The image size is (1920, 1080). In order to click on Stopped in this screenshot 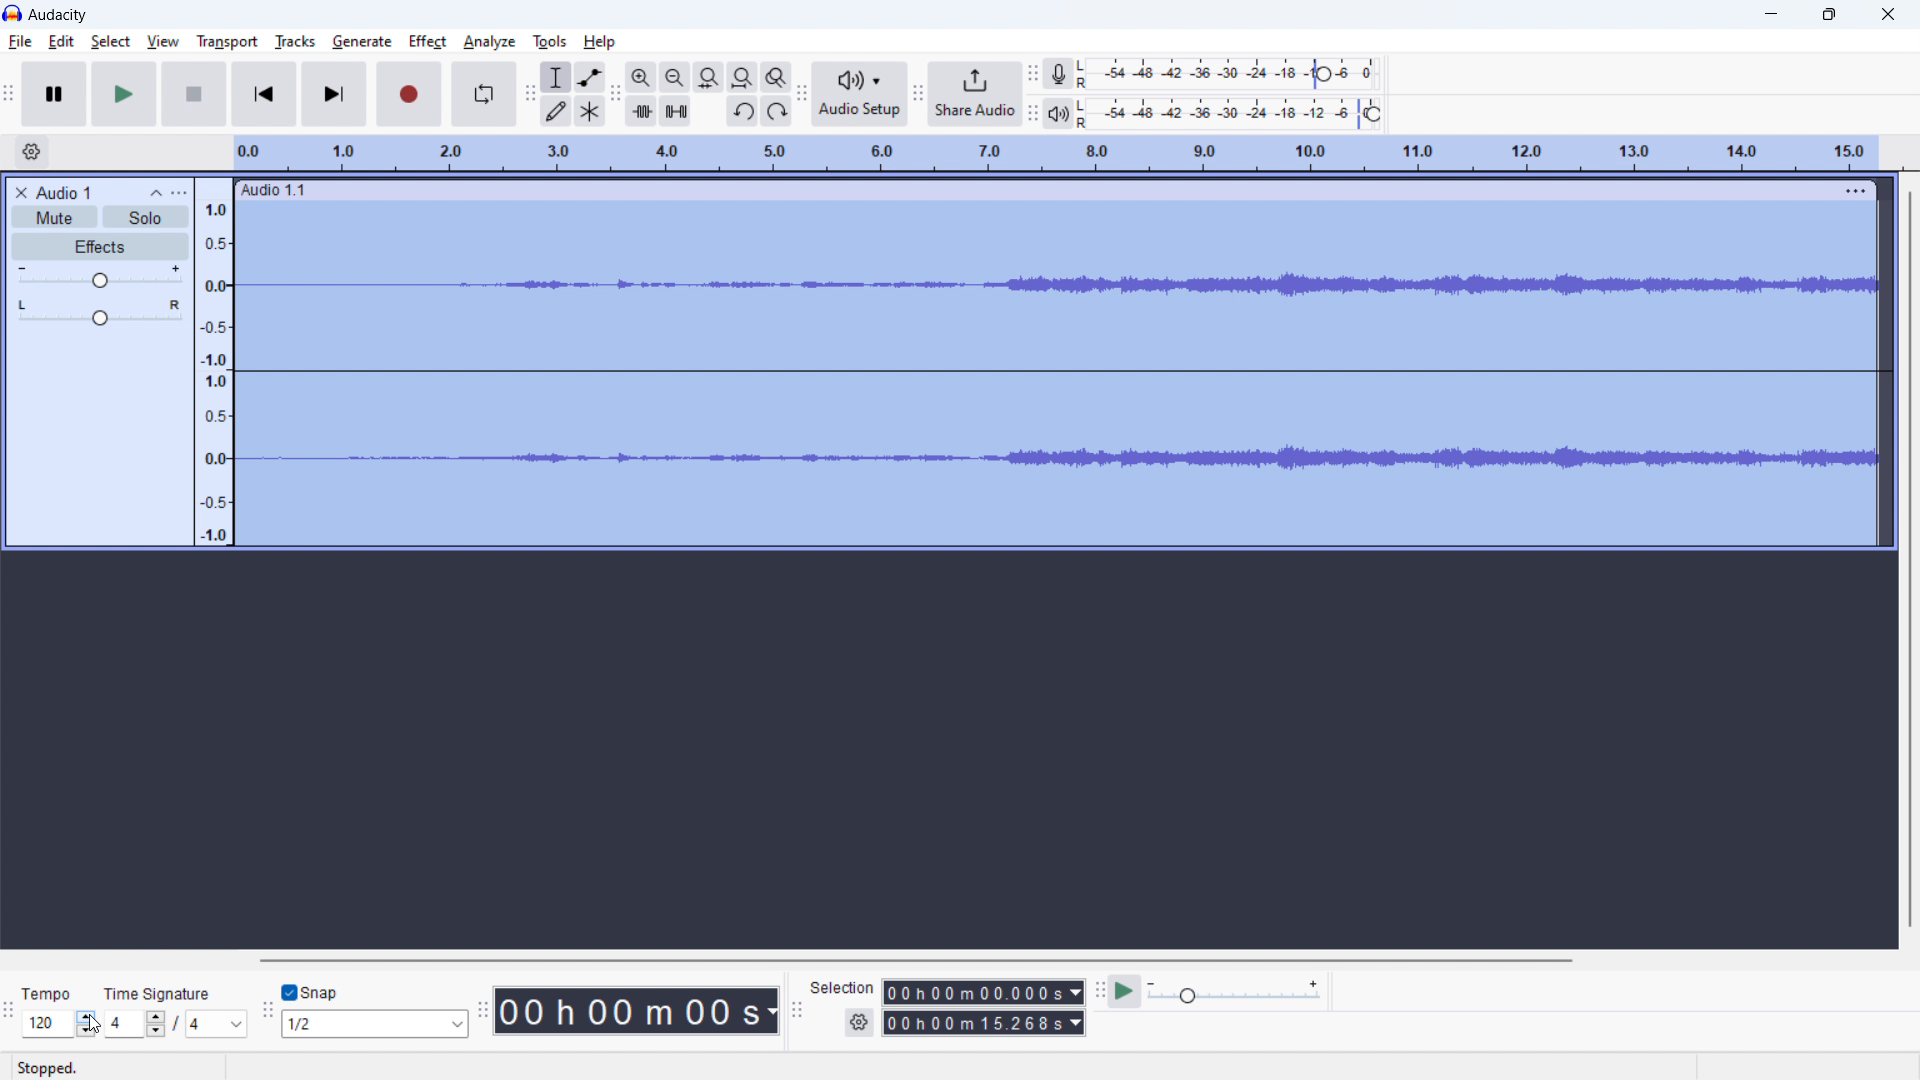, I will do `click(49, 1065)`.